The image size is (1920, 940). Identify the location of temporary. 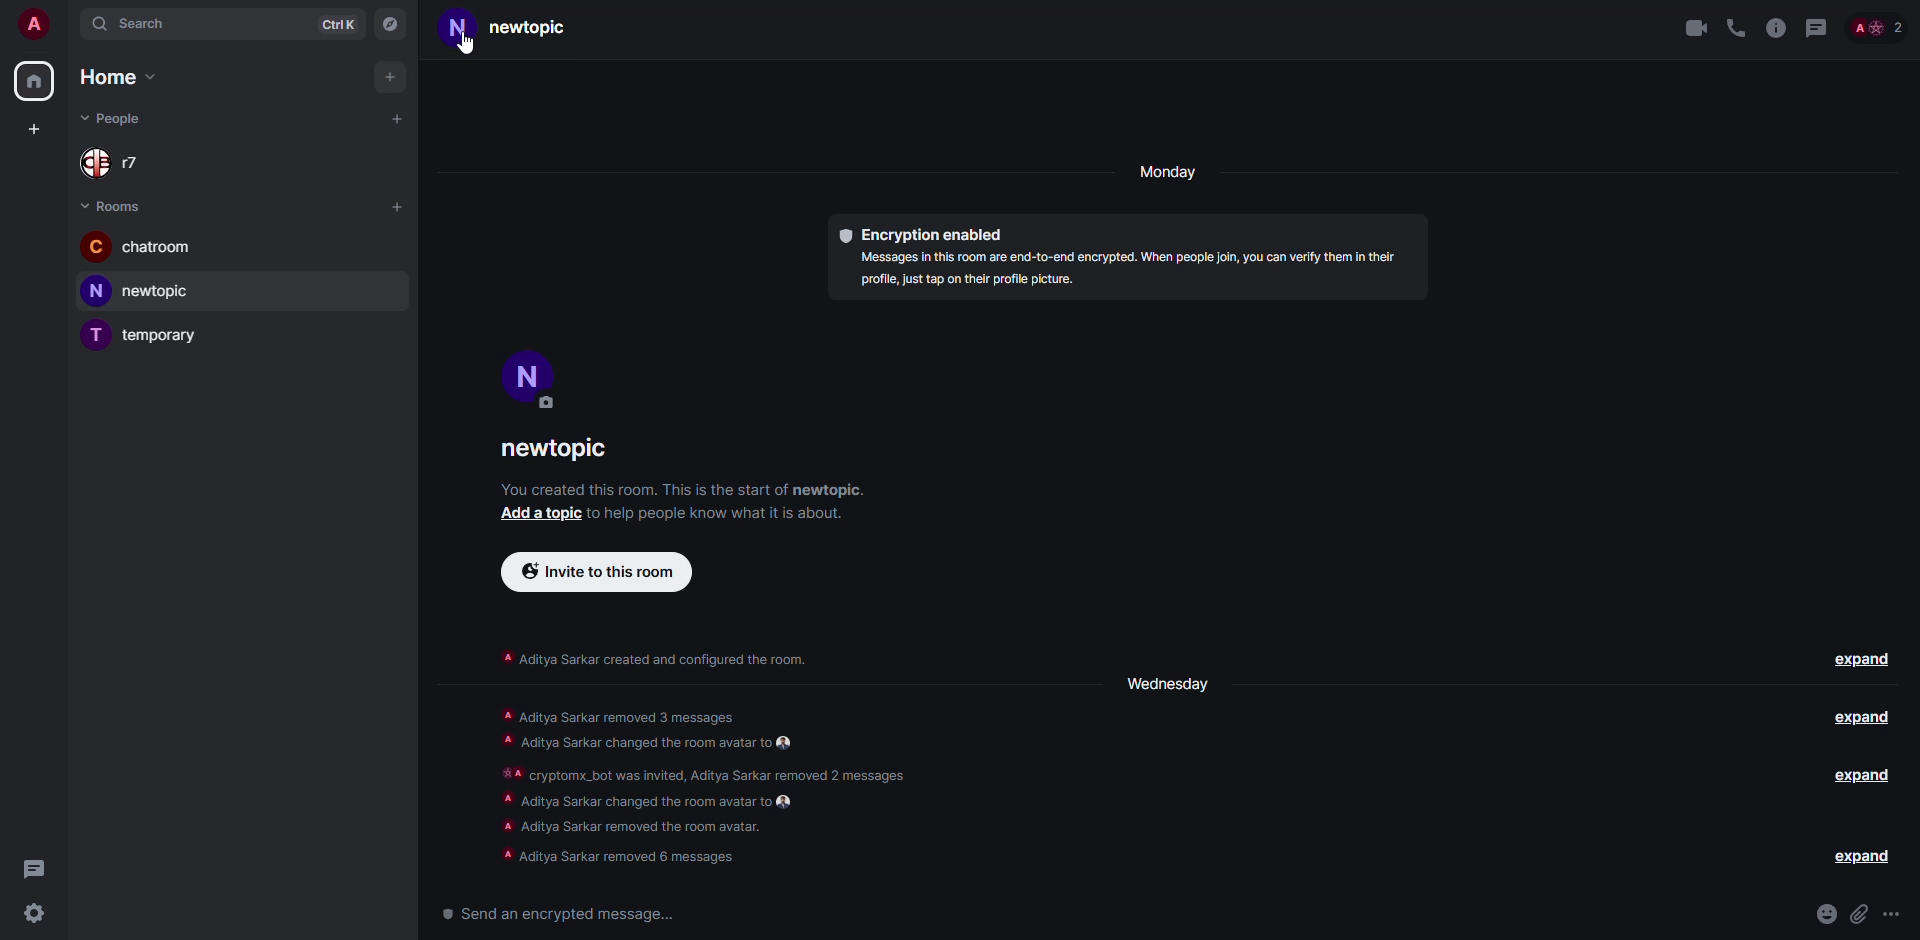
(147, 334).